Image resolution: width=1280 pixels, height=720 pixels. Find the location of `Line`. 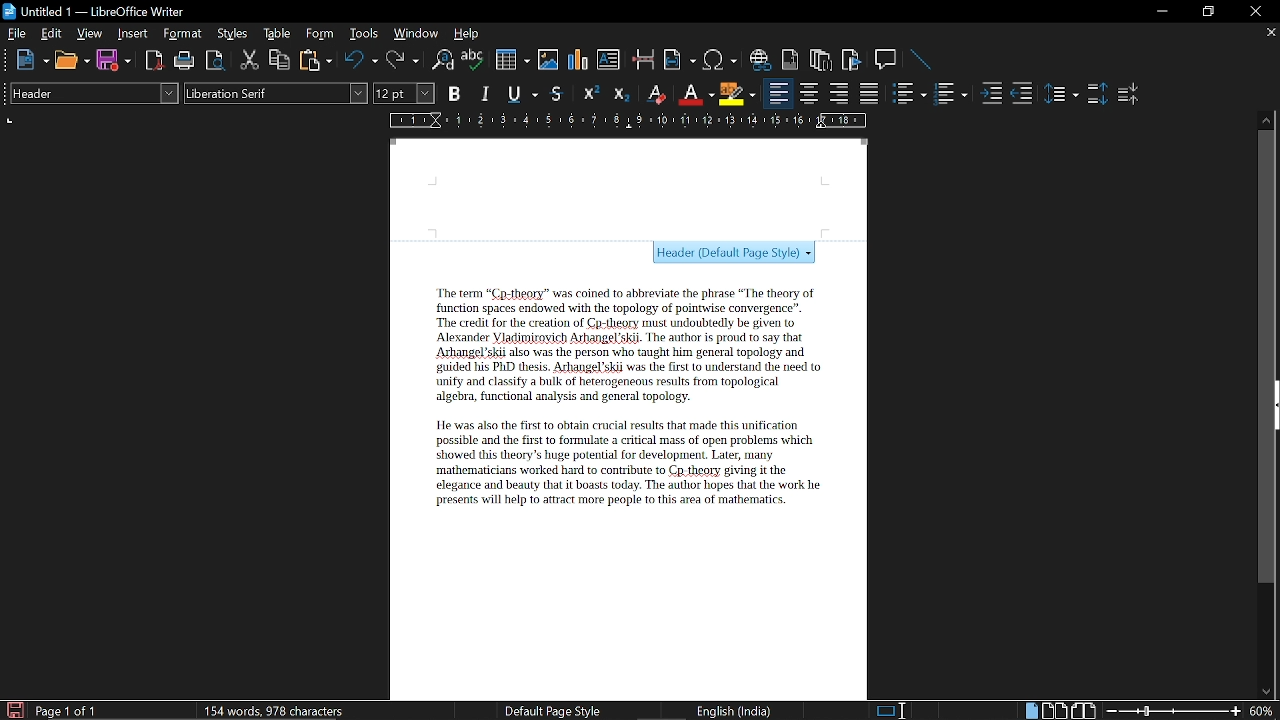

Line is located at coordinates (922, 61).